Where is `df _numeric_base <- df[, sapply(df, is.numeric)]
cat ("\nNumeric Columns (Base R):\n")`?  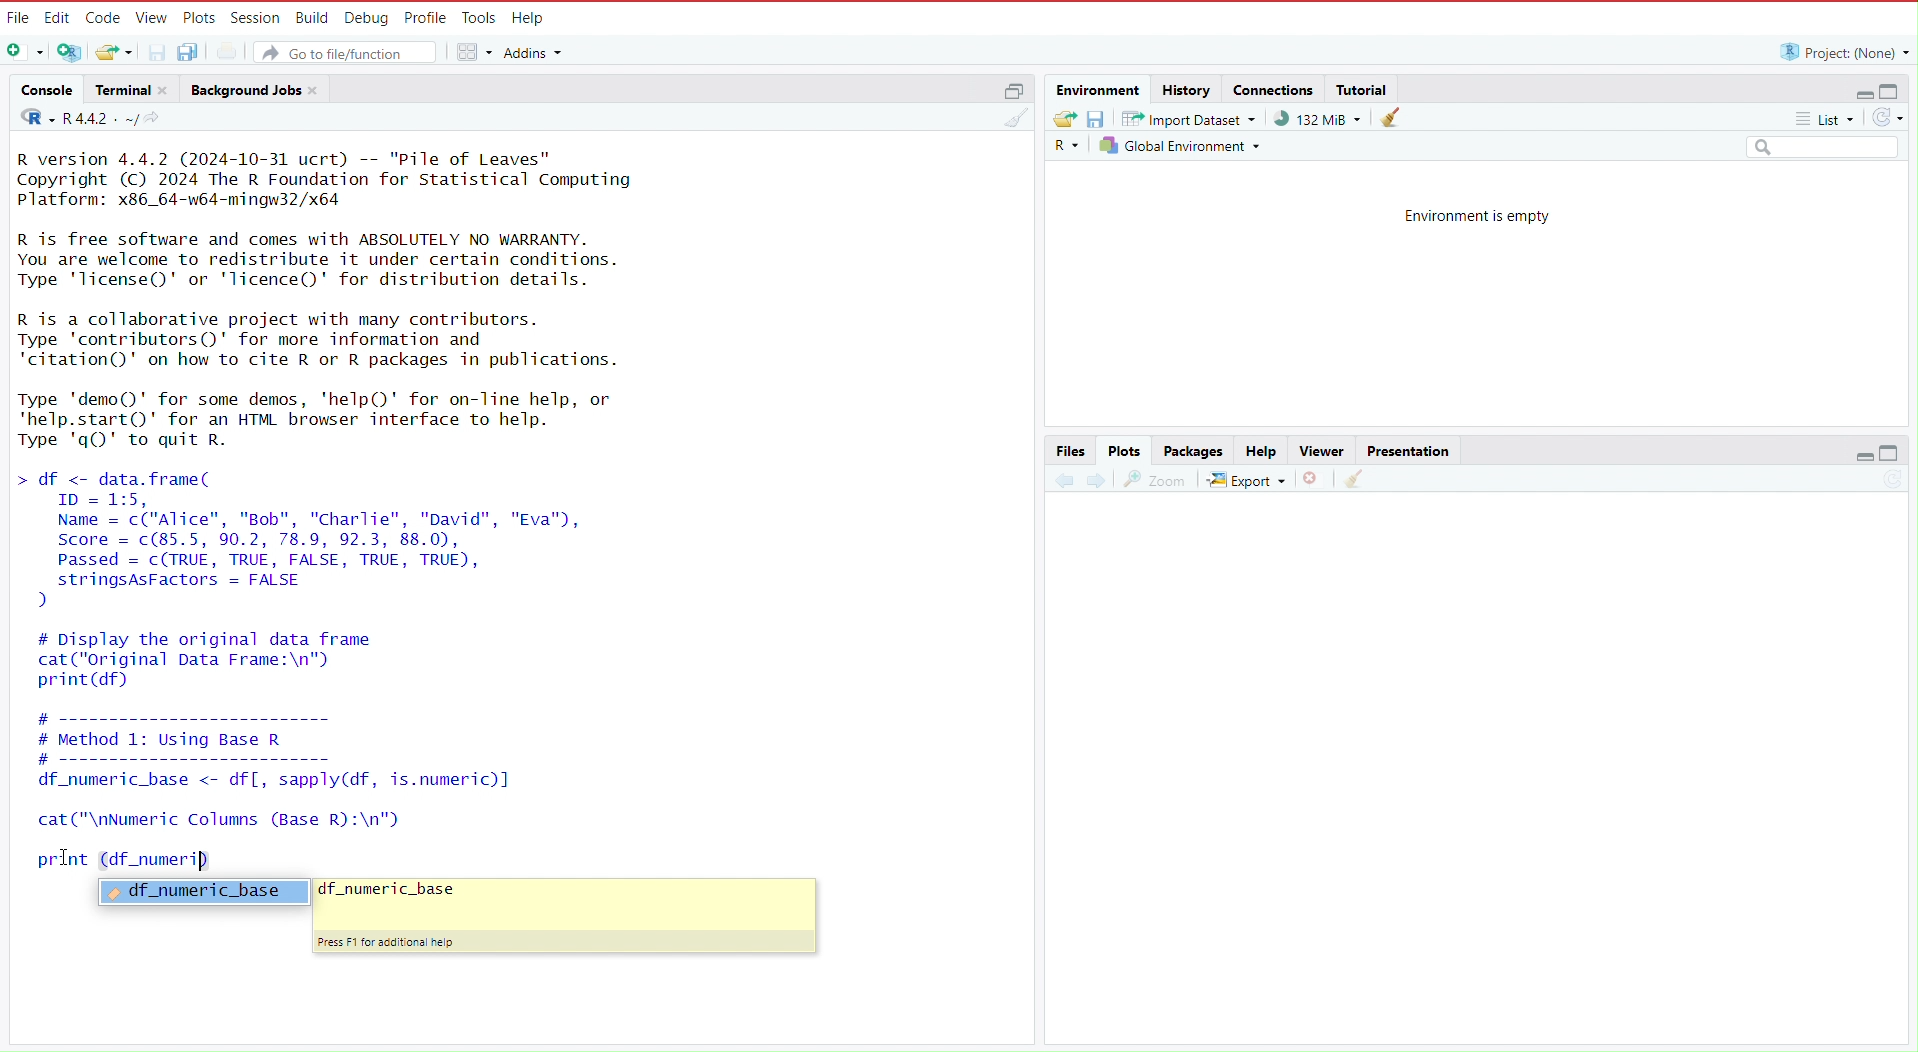 df _numeric_base <- df[, sapply(df, is.numeric)]
cat ("\nNumeric Columns (Base R):\n") is located at coordinates (301, 801).